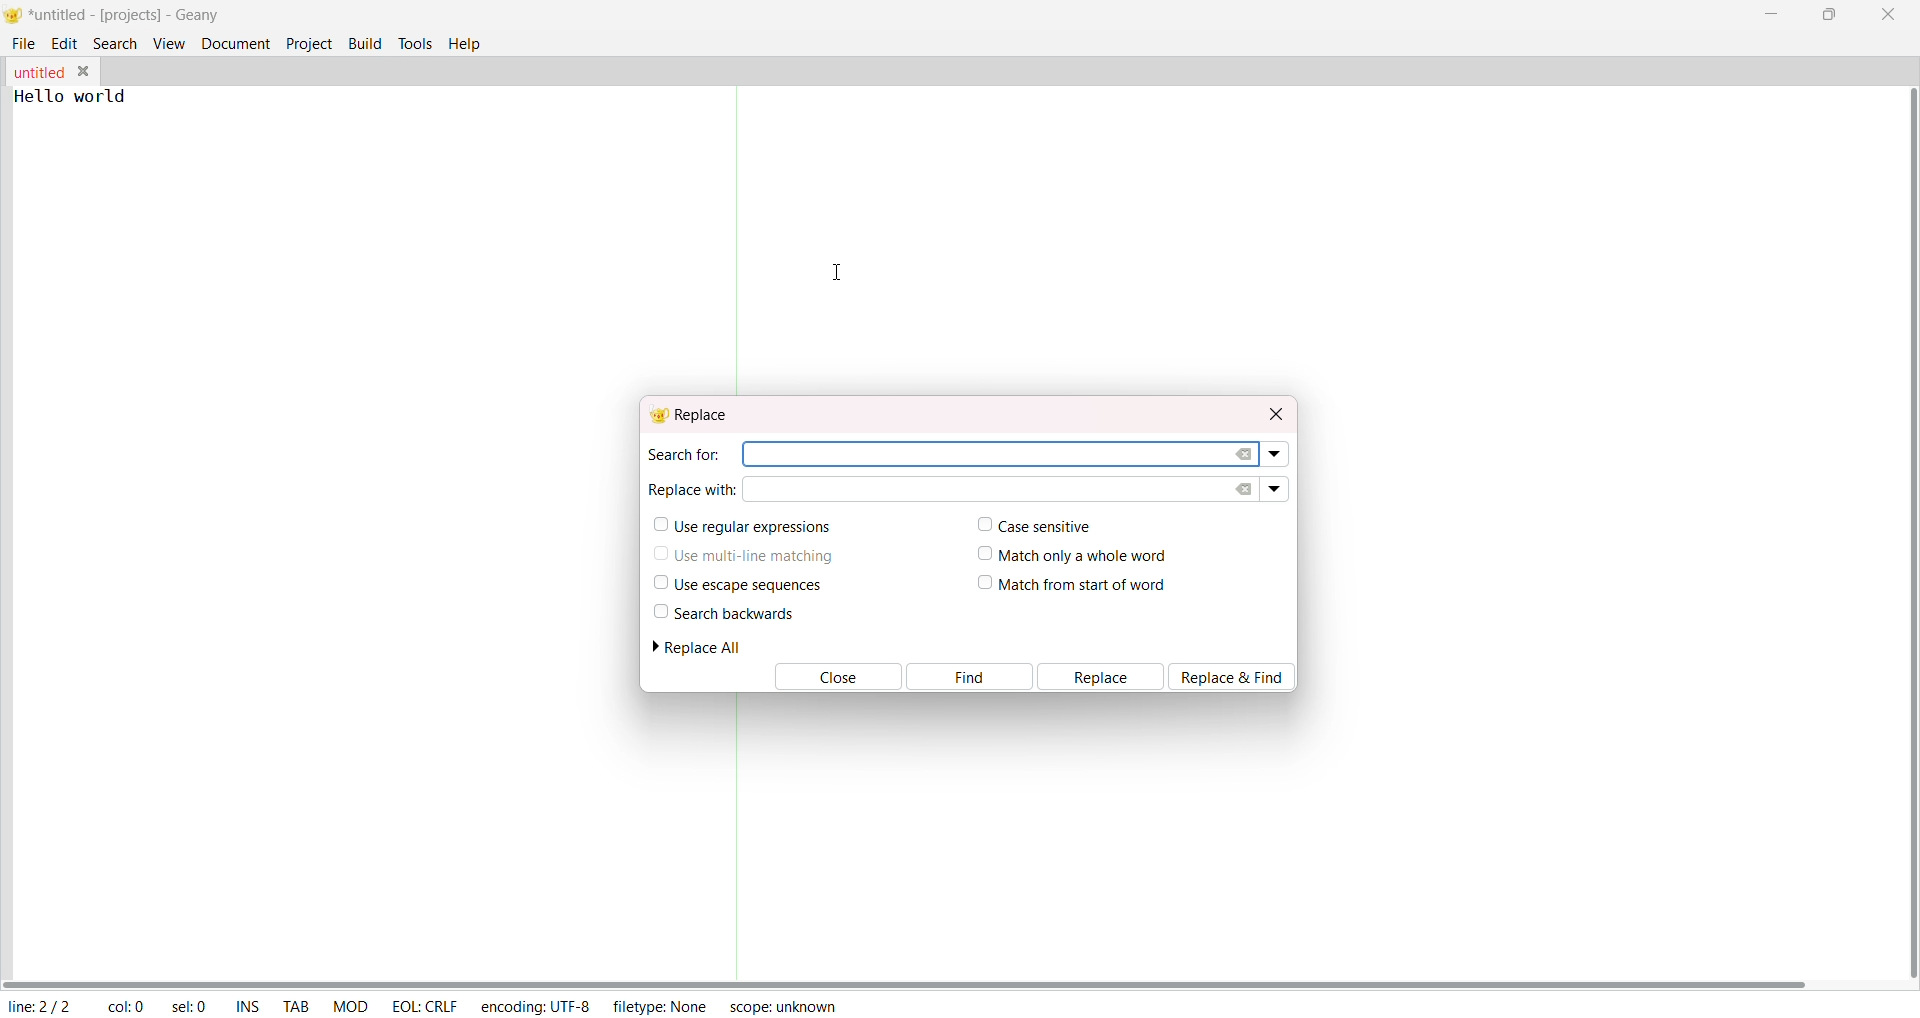 The width and height of the screenshot is (1920, 1018). What do you see at coordinates (745, 552) in the screenshot?
I see `use multi line matching` at bounding box center [745, 552].